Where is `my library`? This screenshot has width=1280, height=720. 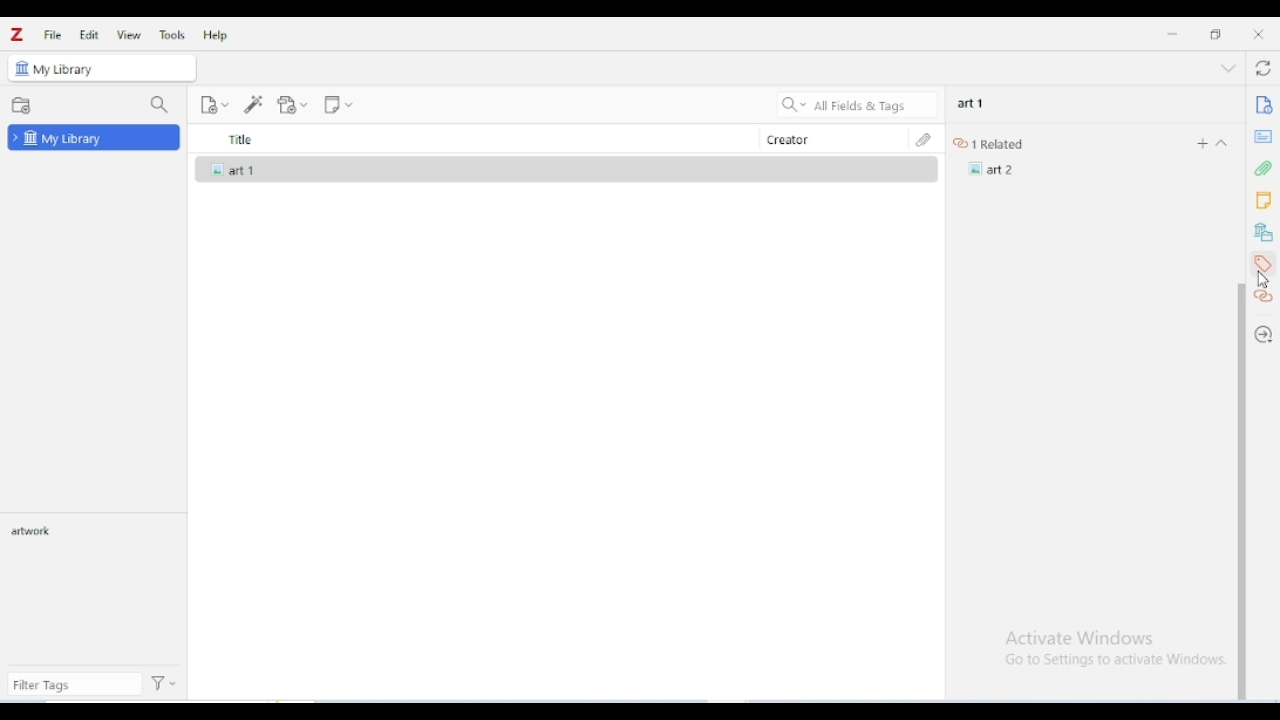 my library is located at coordinates (101, 67).